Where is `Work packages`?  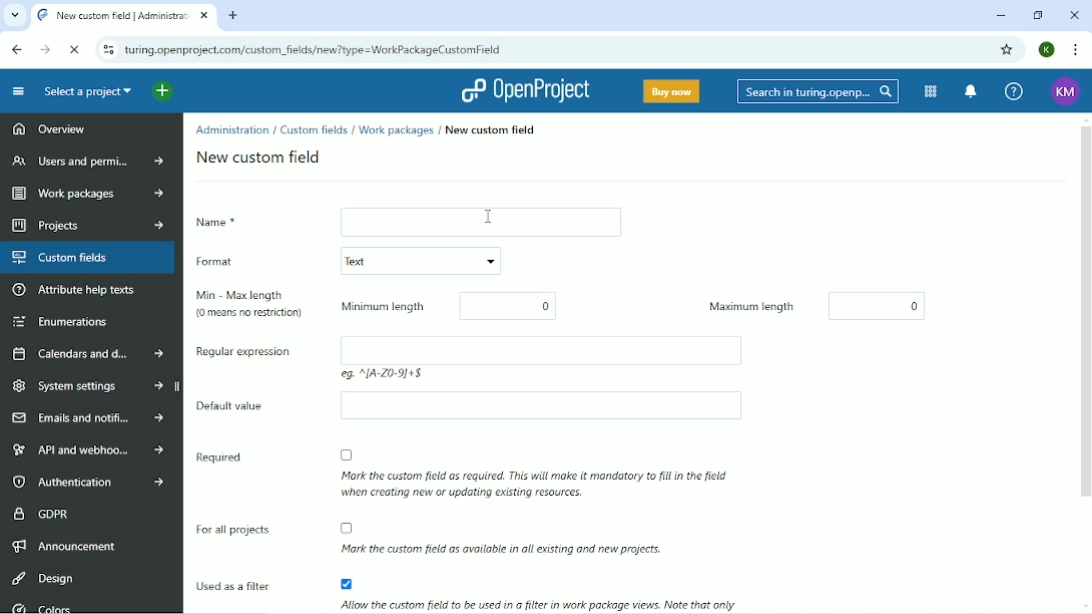 Work packages is located at coordinates (85, 195).